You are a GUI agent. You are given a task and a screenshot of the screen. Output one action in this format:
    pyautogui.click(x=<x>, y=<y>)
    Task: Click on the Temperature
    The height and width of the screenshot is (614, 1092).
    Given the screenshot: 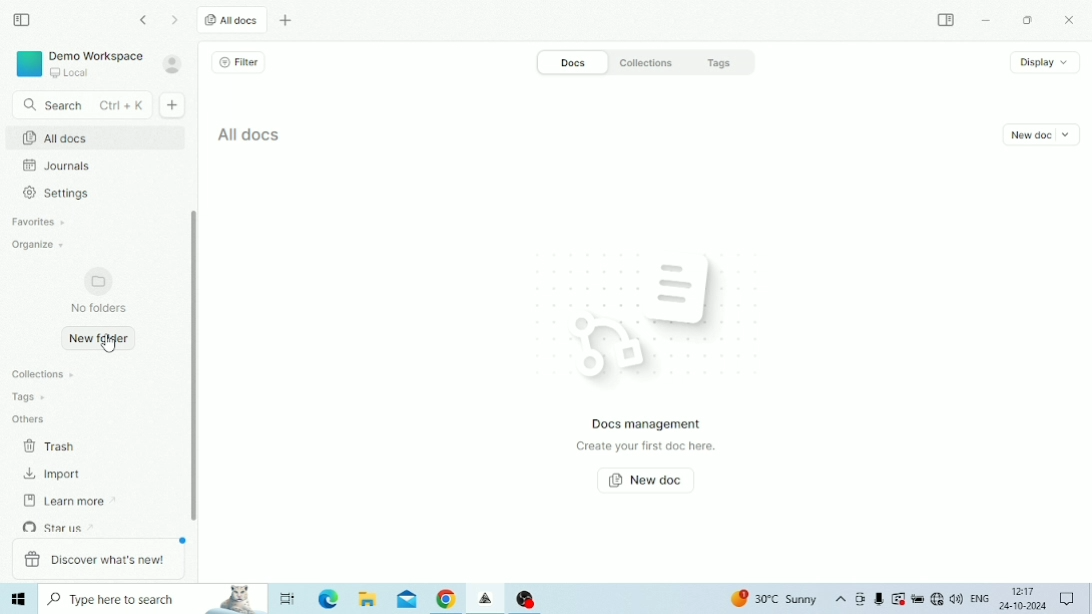 What is the action you would take?
    pyautogui.click(x=776, y=599)
    